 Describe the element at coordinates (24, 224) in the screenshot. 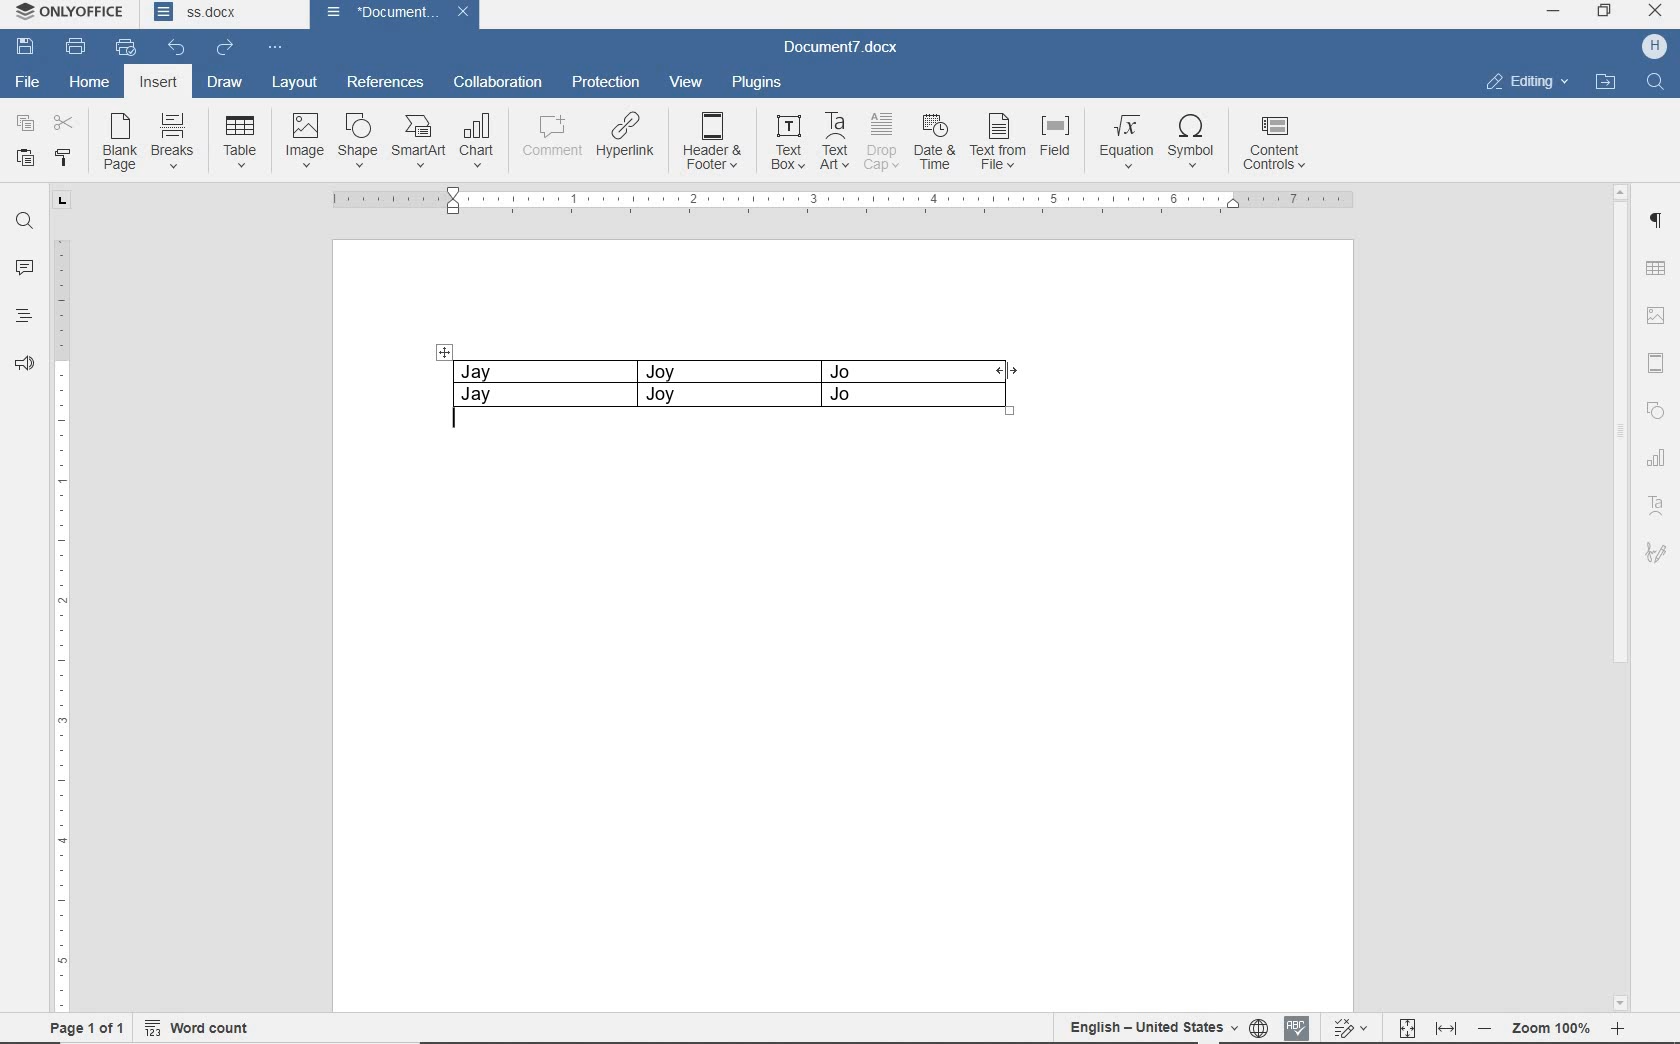

I see `FIND` at that location.